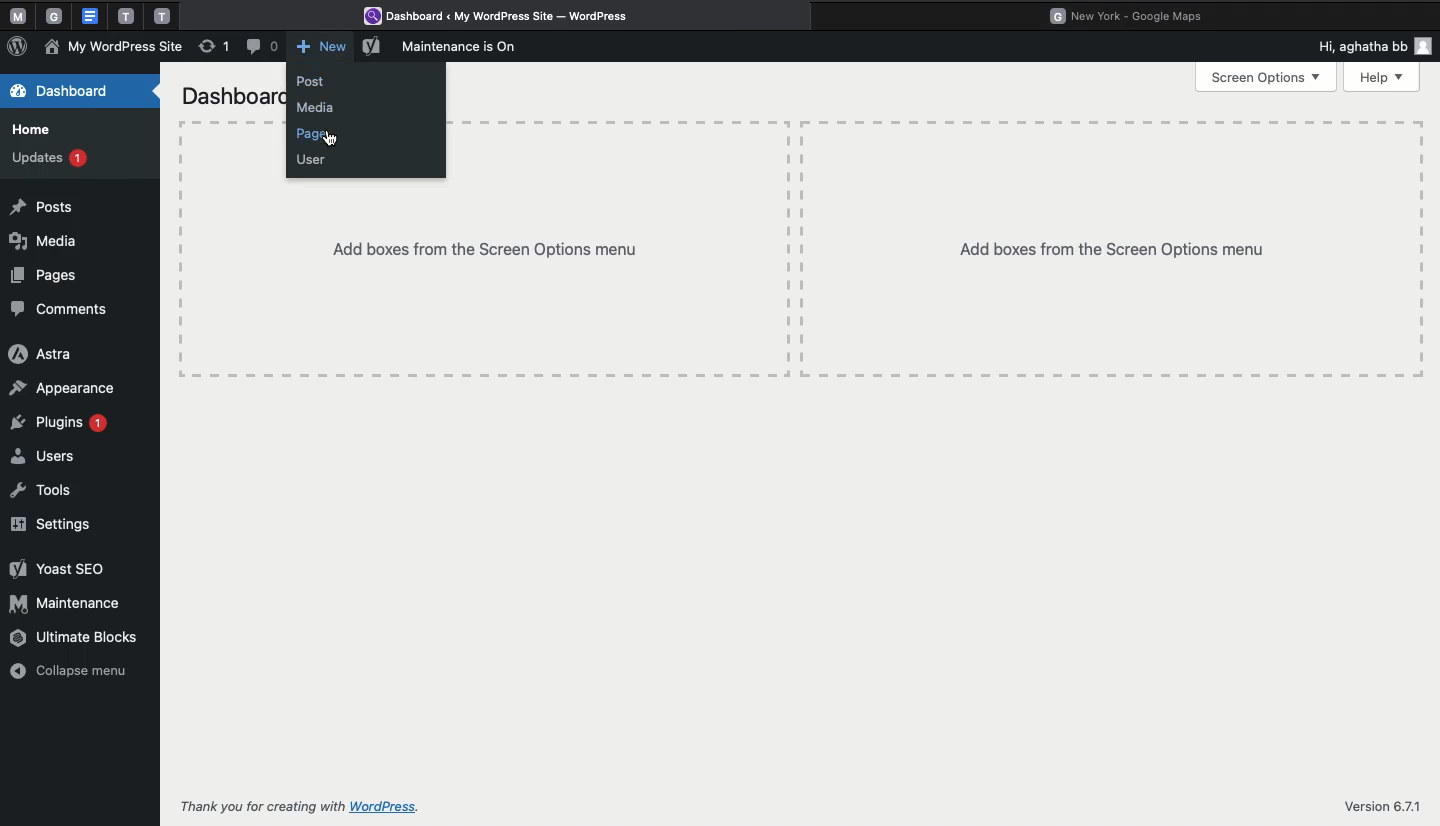  What do you see at coordinates (43, 490) in the screenshot?
I see `Tools` at bounding box center [43, 490].